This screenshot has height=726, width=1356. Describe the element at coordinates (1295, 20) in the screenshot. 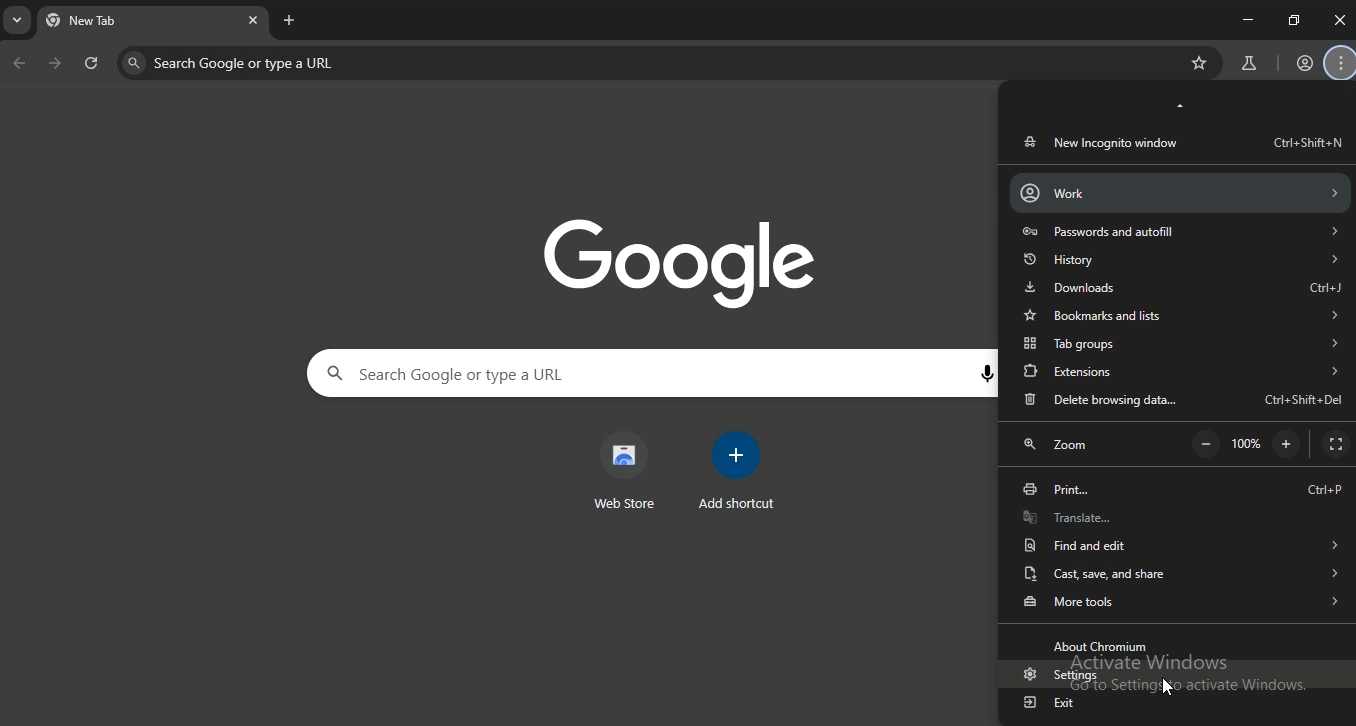

I see `restore windows` at that location.